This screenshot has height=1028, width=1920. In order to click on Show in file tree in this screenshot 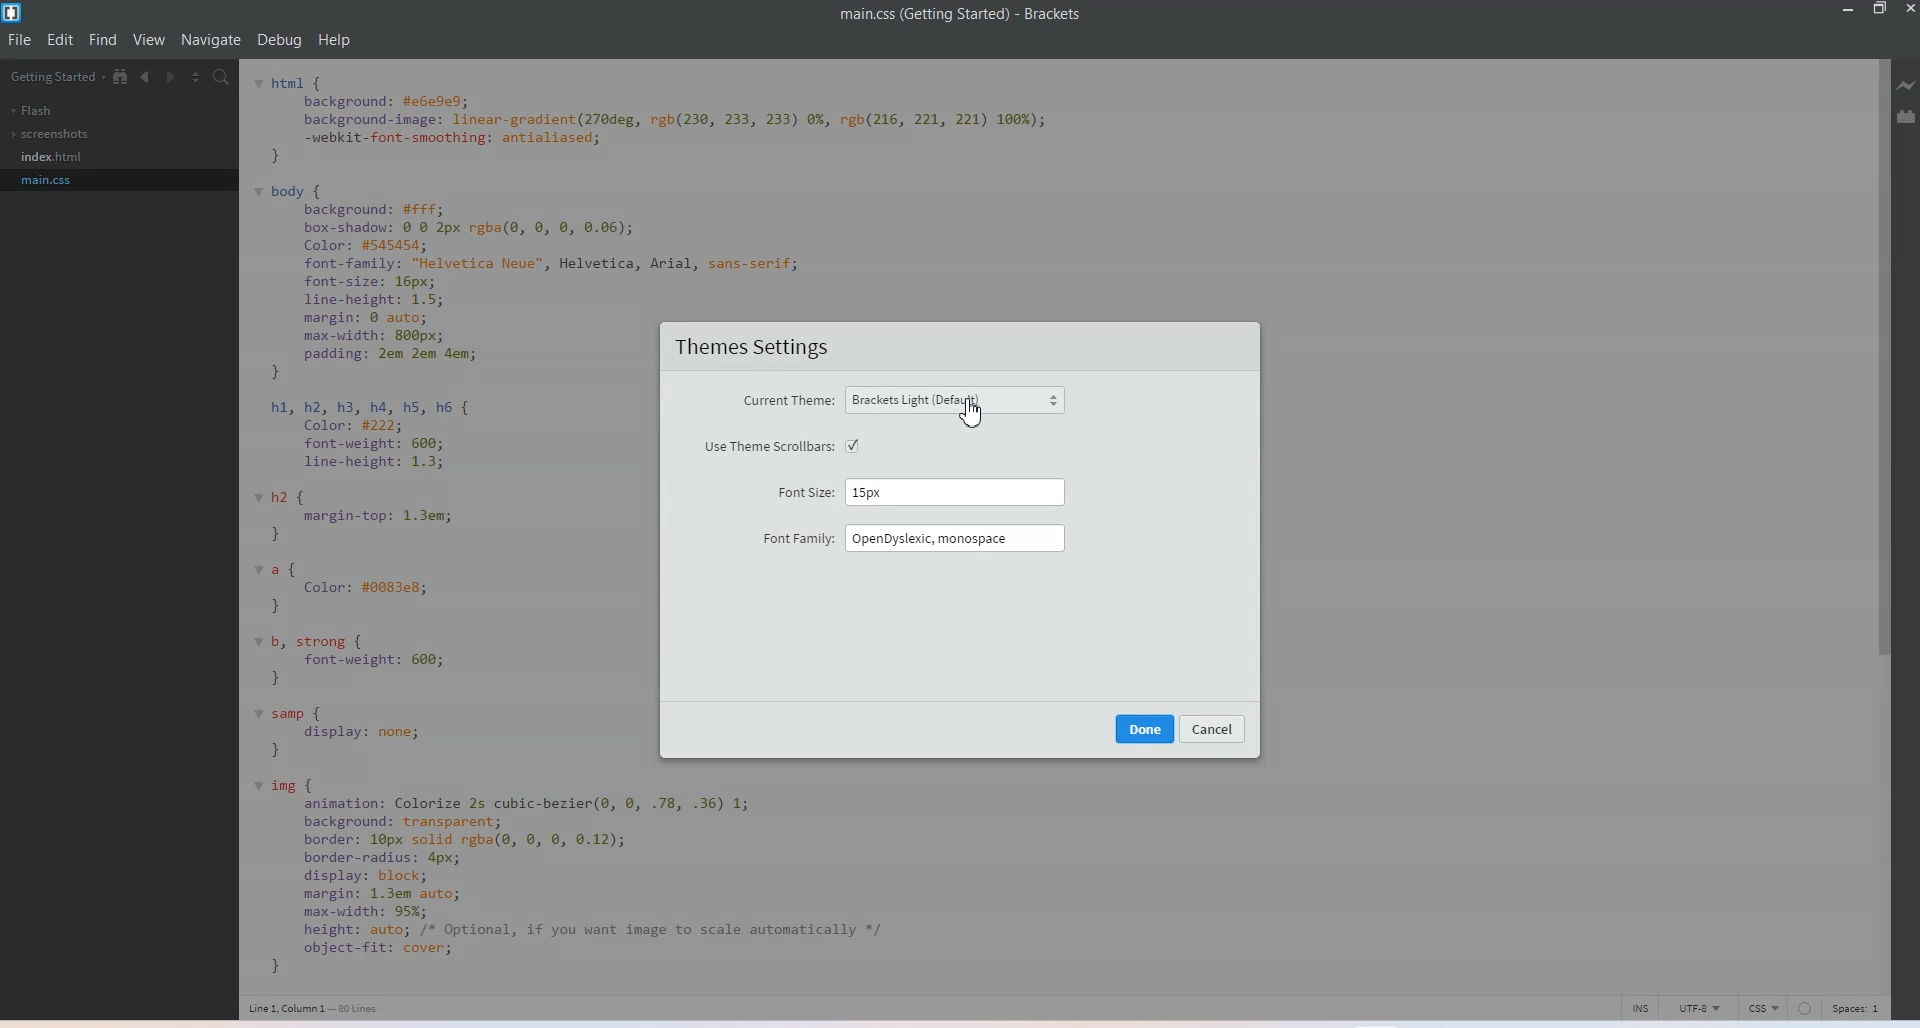, I will do `click(121, 77)`.